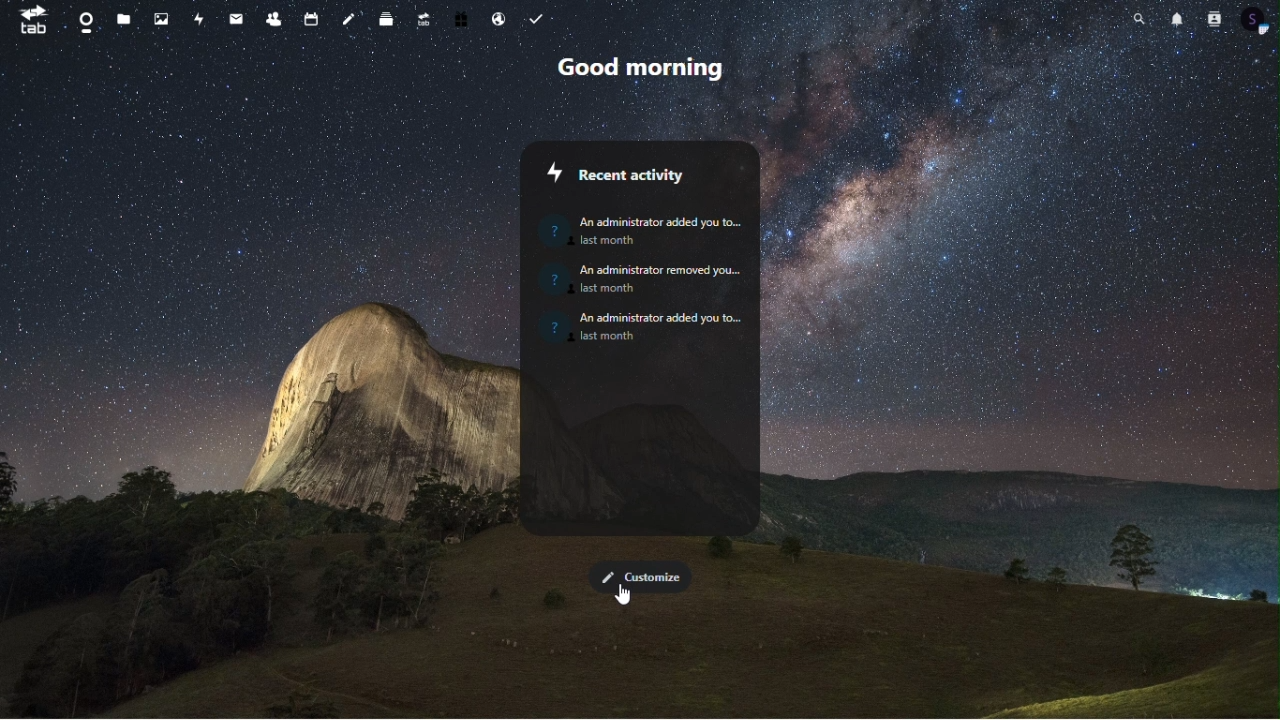 This screenshot has width=1280, height=720. Describe the element at coordinates (1256, 21) in the screenshot. I see `profile` at that location.